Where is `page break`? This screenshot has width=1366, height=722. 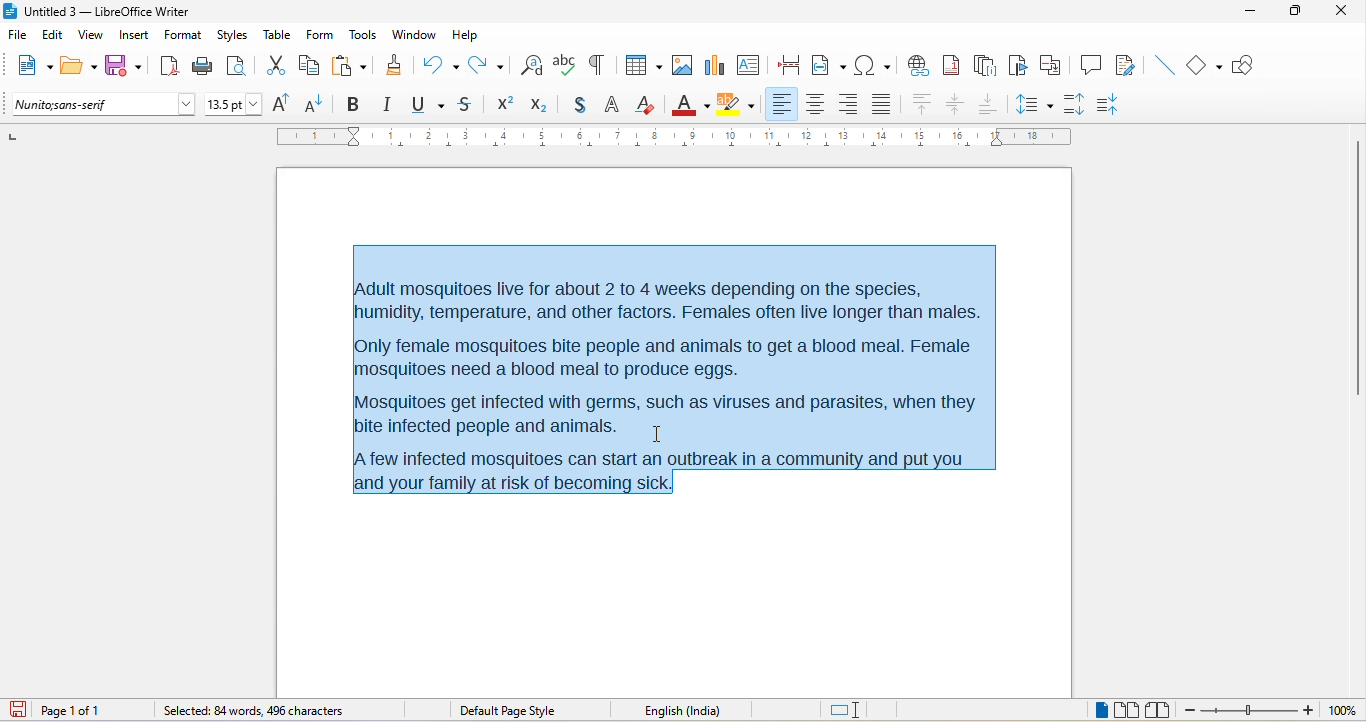 page break is located at coordinates (784, 63).